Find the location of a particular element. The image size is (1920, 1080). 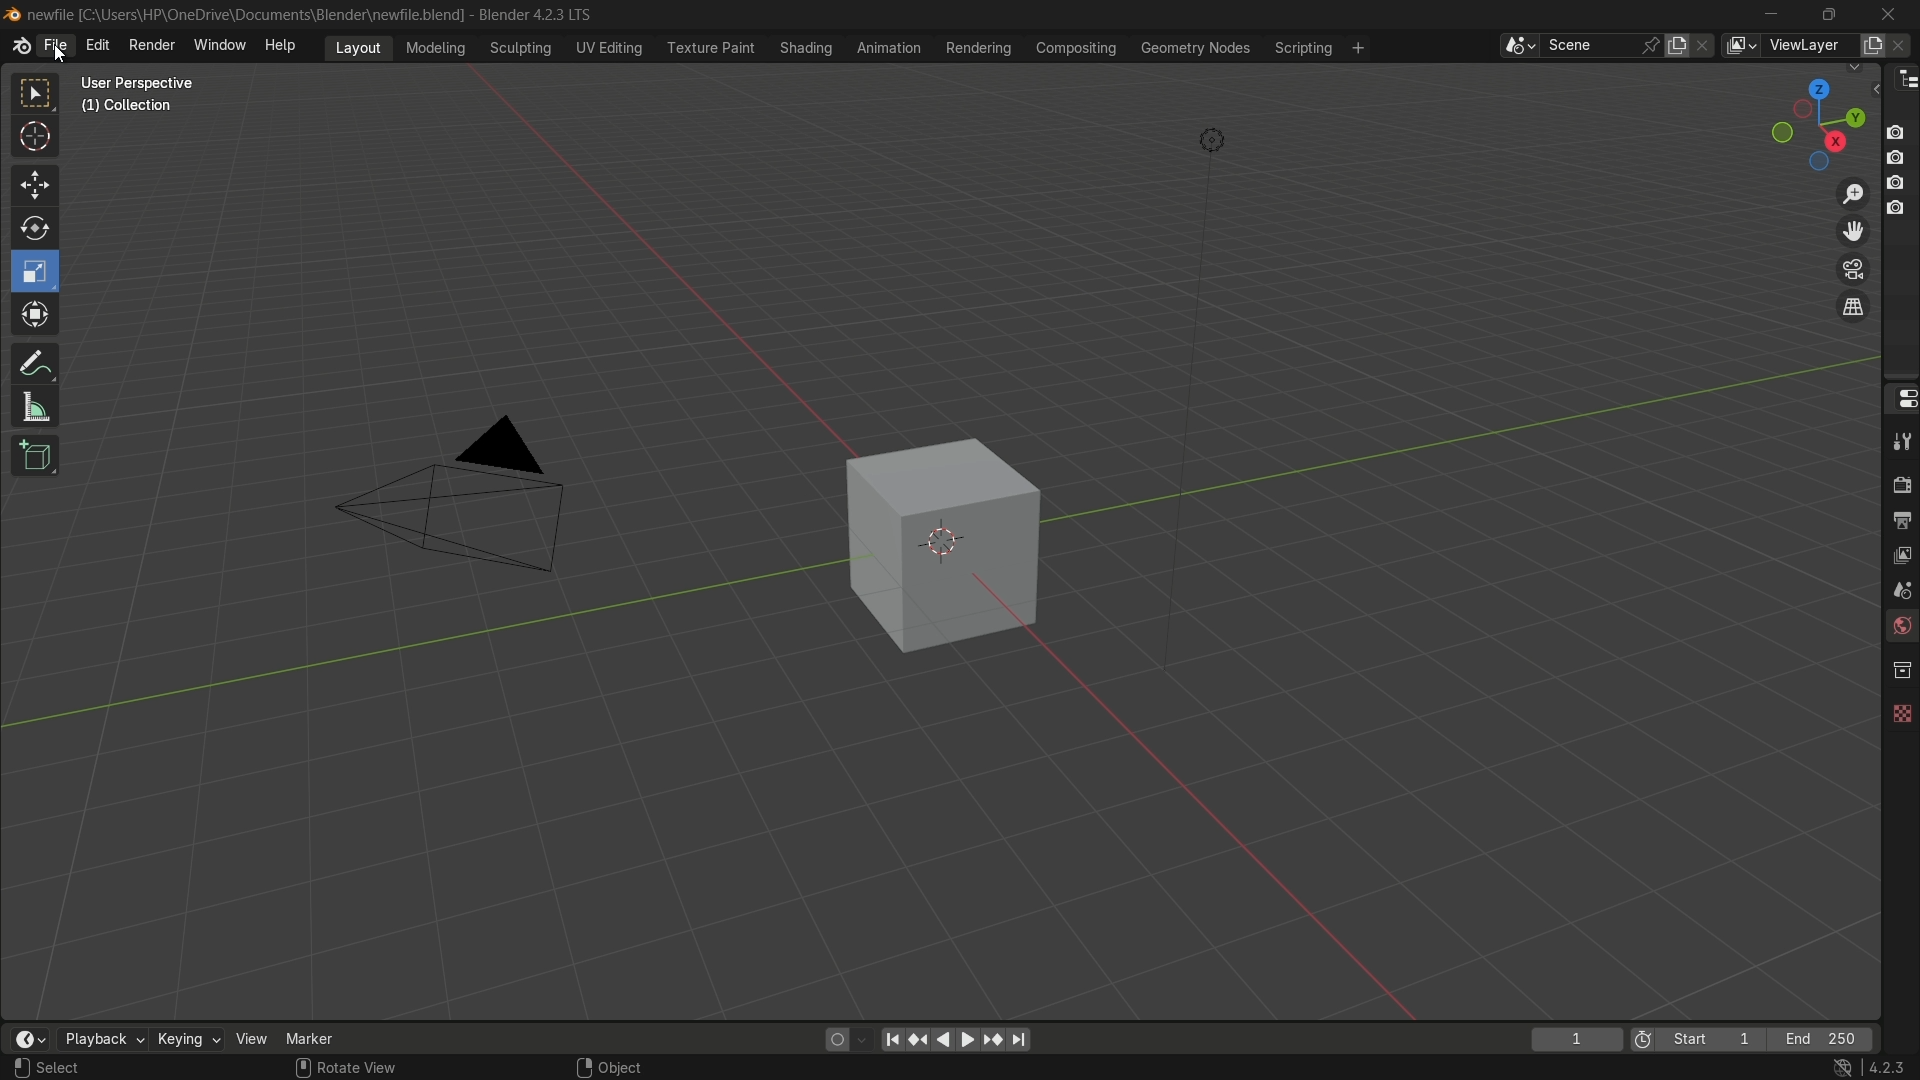

Blender 4.2.3 is located at coordinates (530, 14).